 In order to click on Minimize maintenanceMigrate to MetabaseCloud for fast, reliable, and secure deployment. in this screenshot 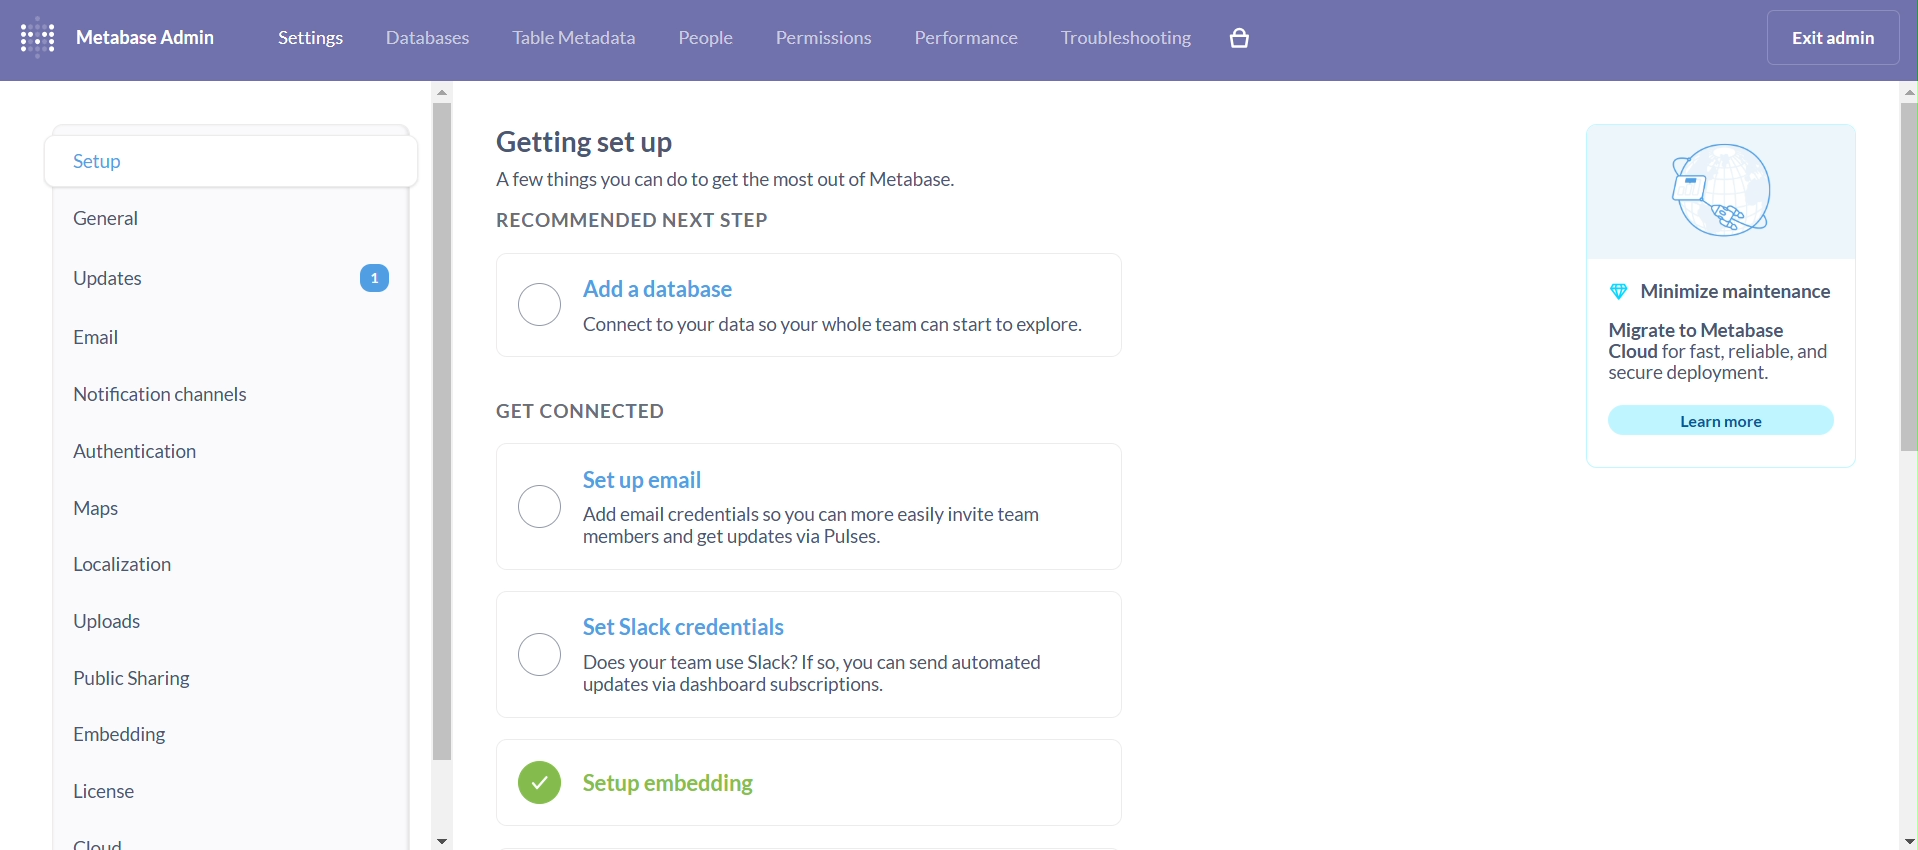, I will do `click(1723, 325)`.